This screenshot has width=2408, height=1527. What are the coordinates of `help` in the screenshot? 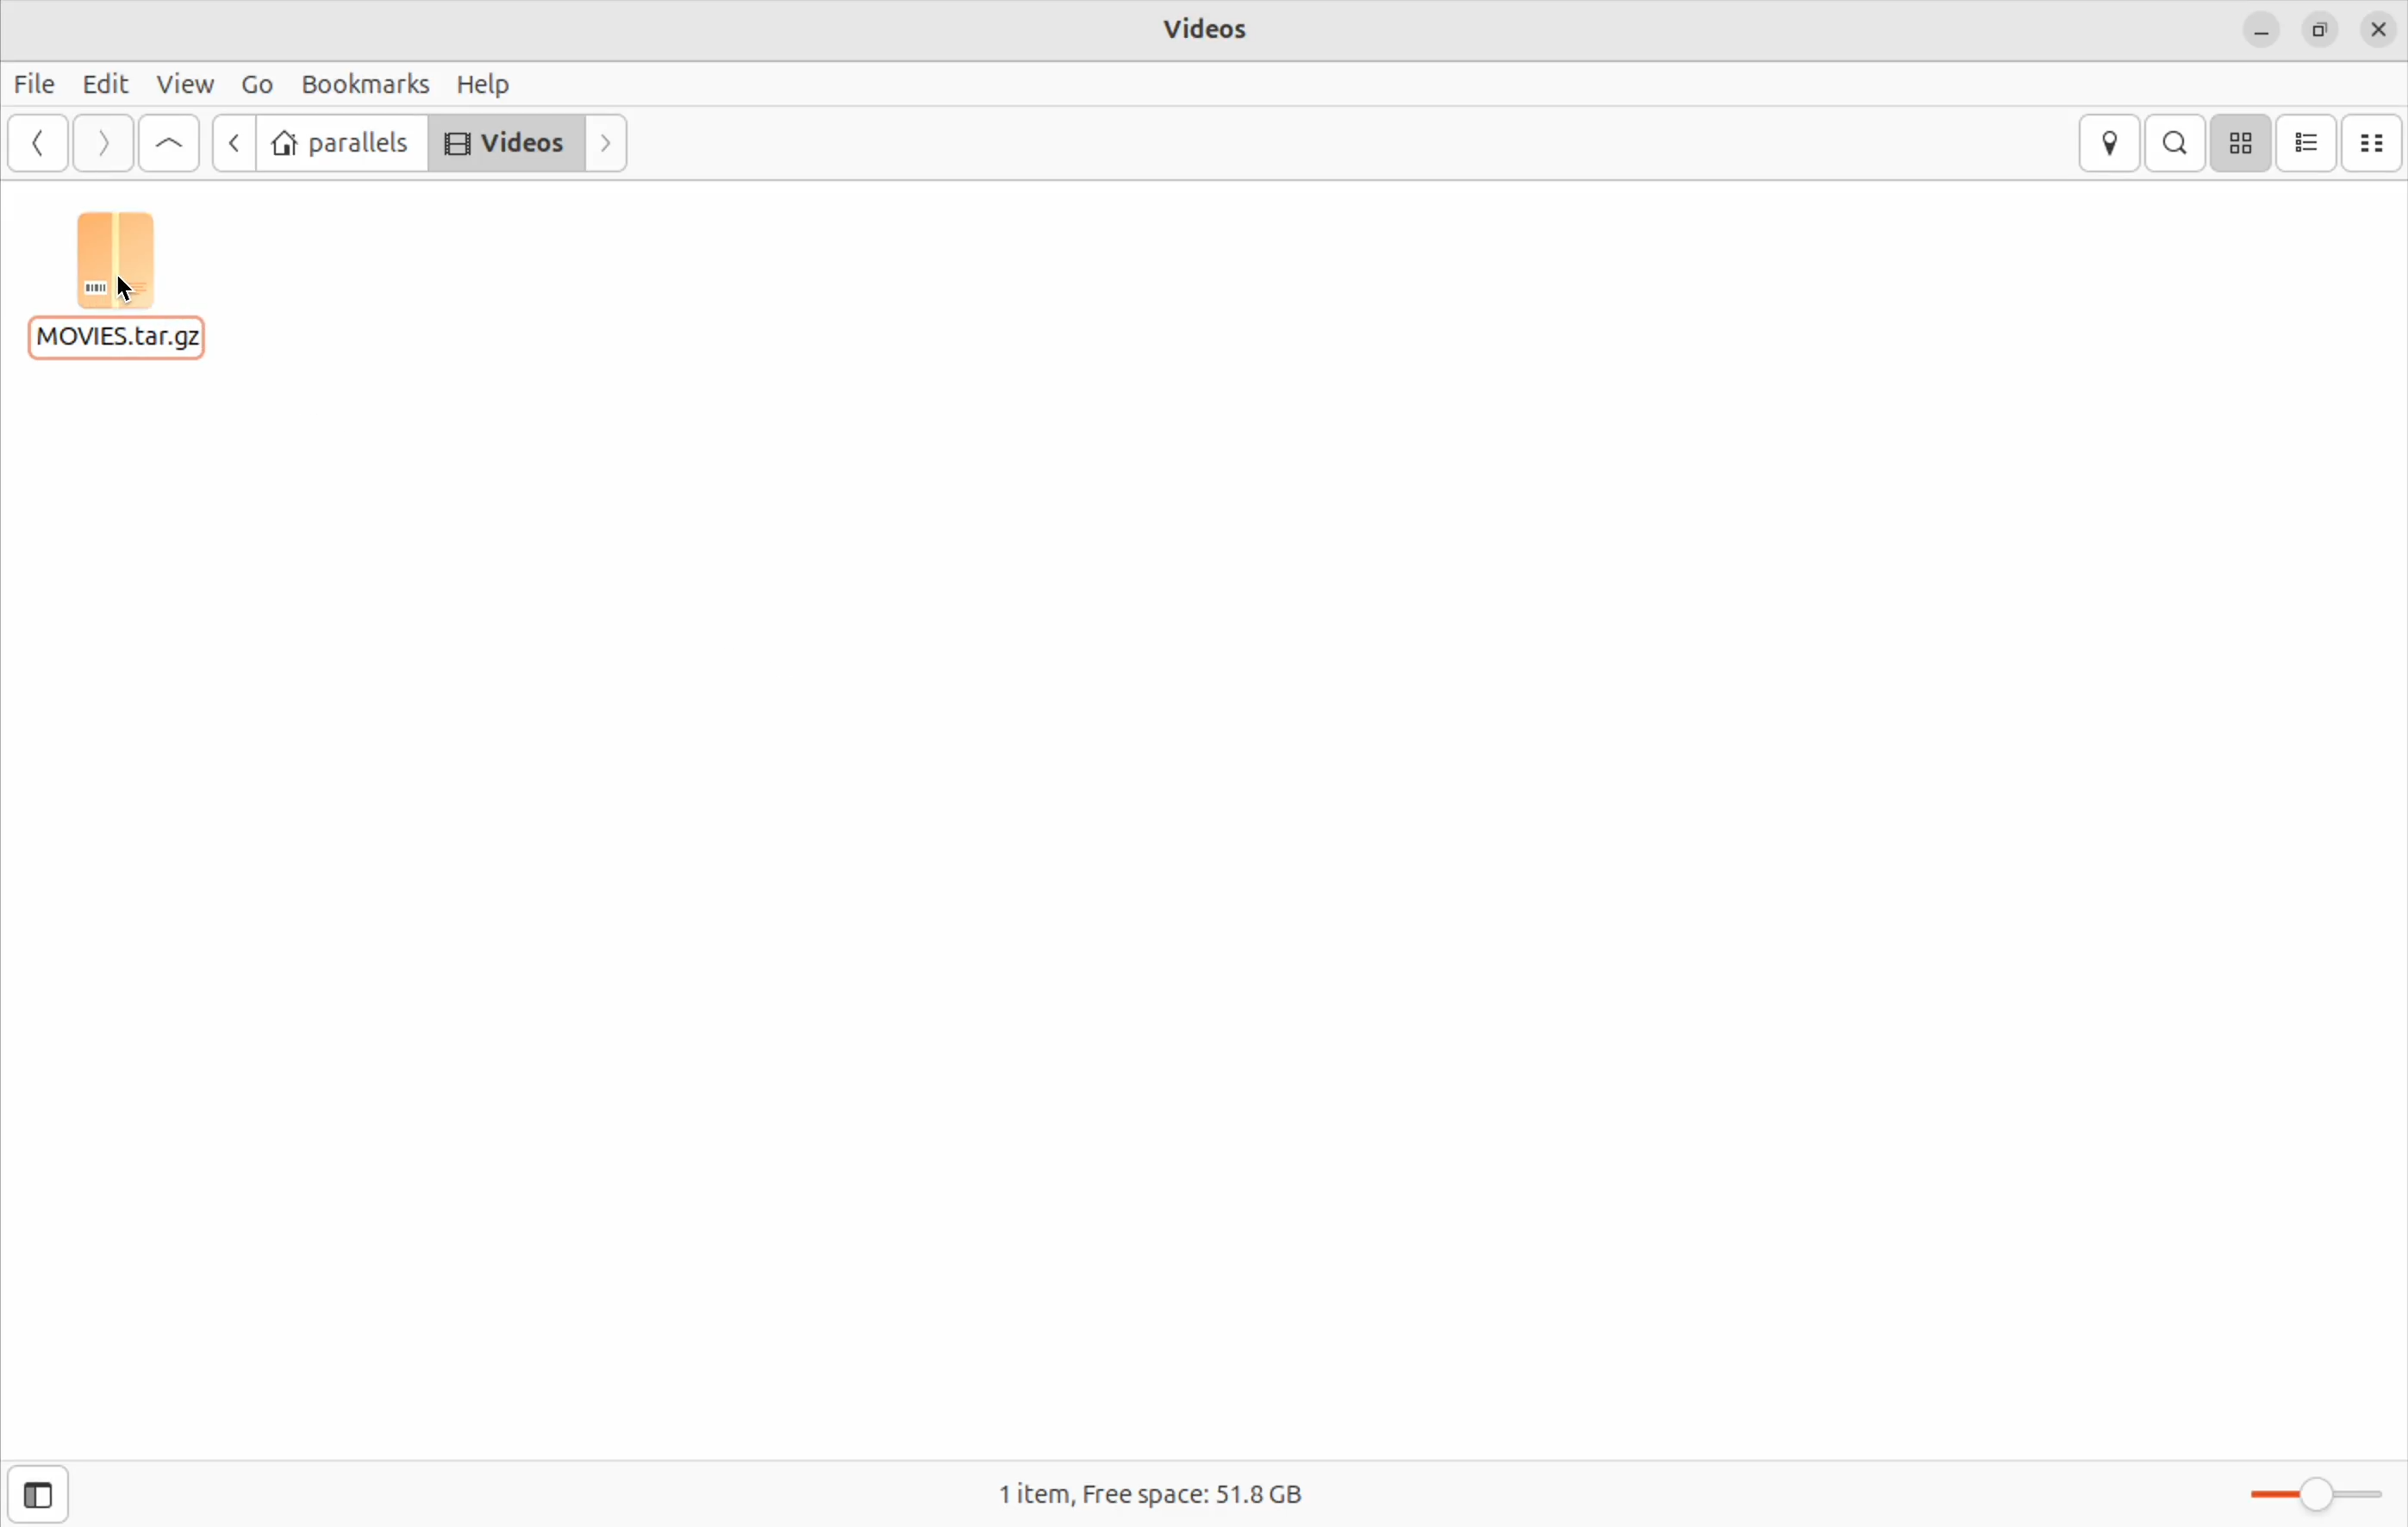 It's located at (487, 85).